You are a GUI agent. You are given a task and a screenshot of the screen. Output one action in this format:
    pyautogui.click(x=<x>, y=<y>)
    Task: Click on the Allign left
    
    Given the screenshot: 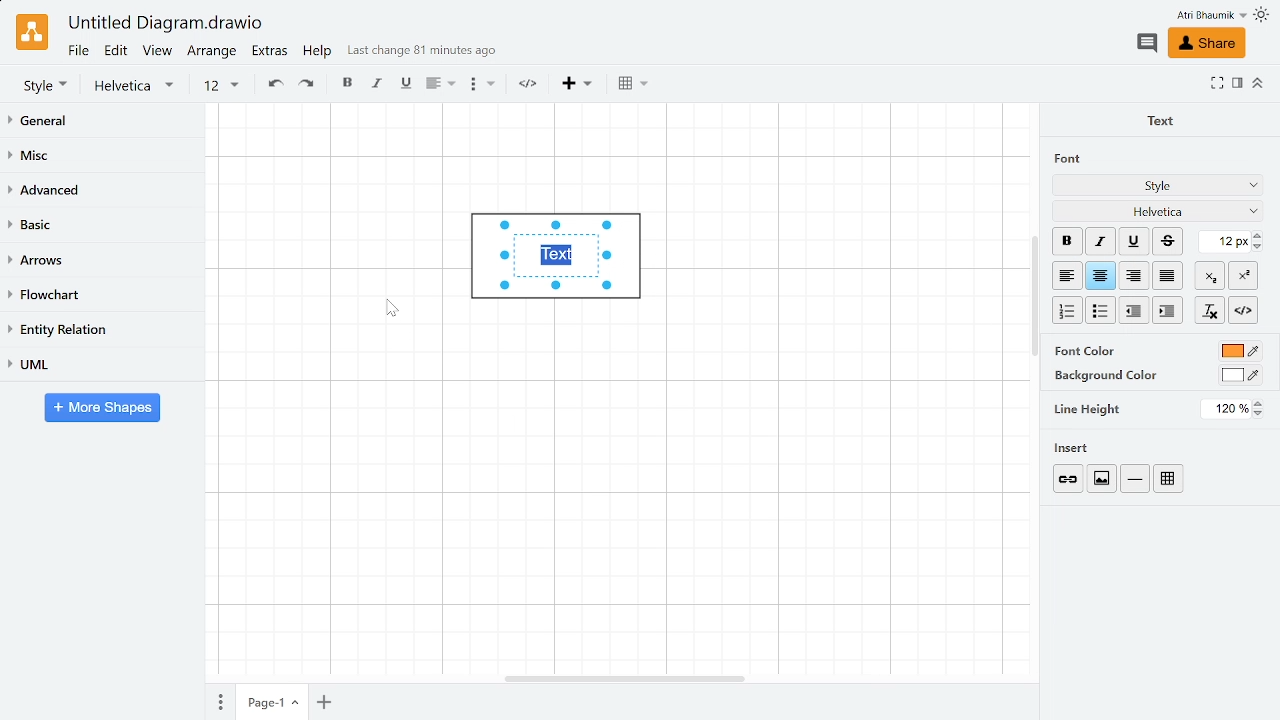 What is the action you would take?
    pyautogui.click(x=1066, y=275)
    